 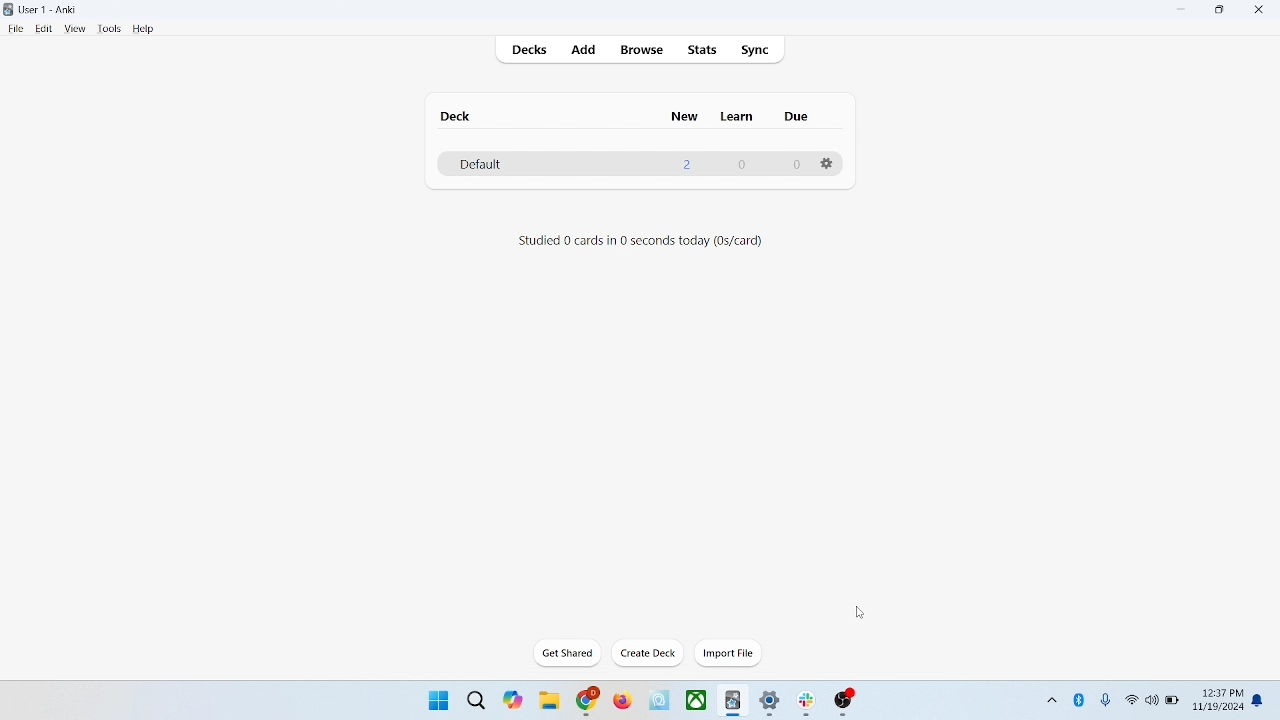 I want to click on browse, so click(x=640, y=49).